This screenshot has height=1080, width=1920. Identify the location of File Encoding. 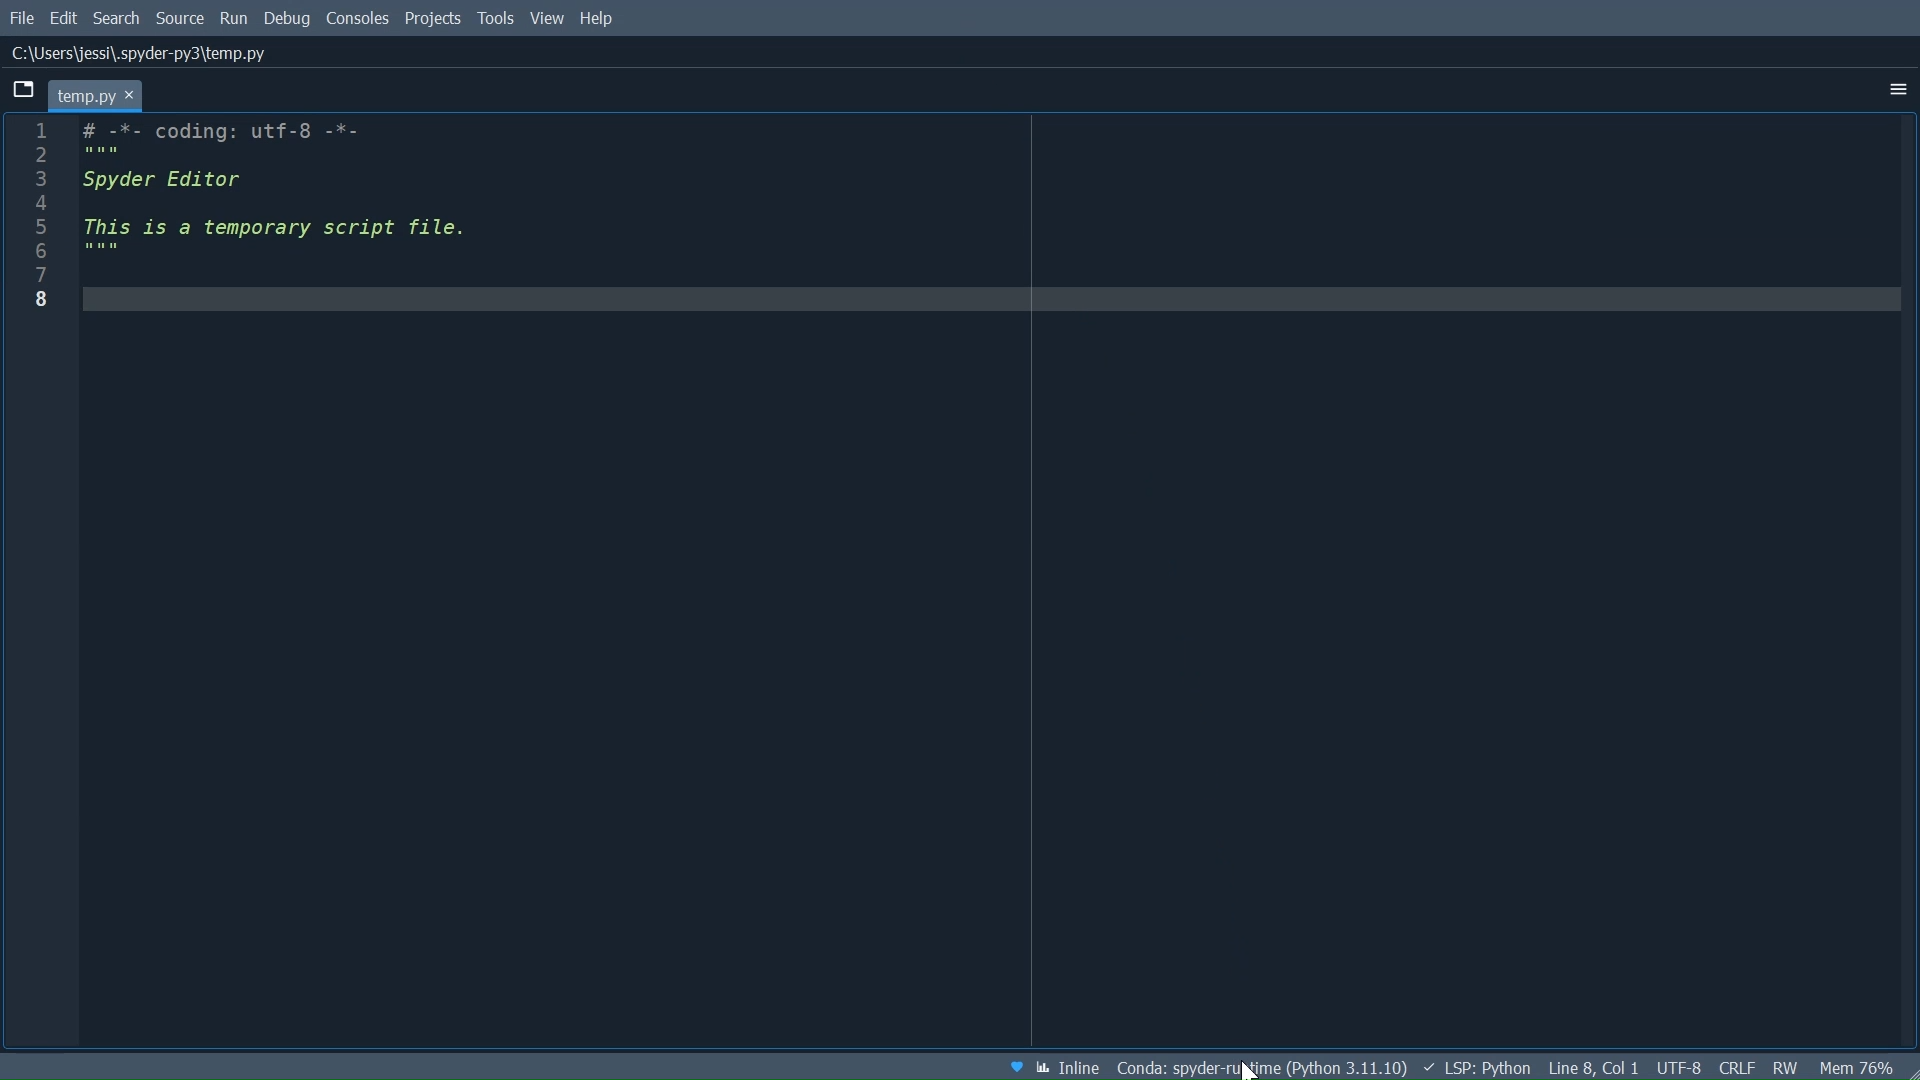
(1677, 1065).